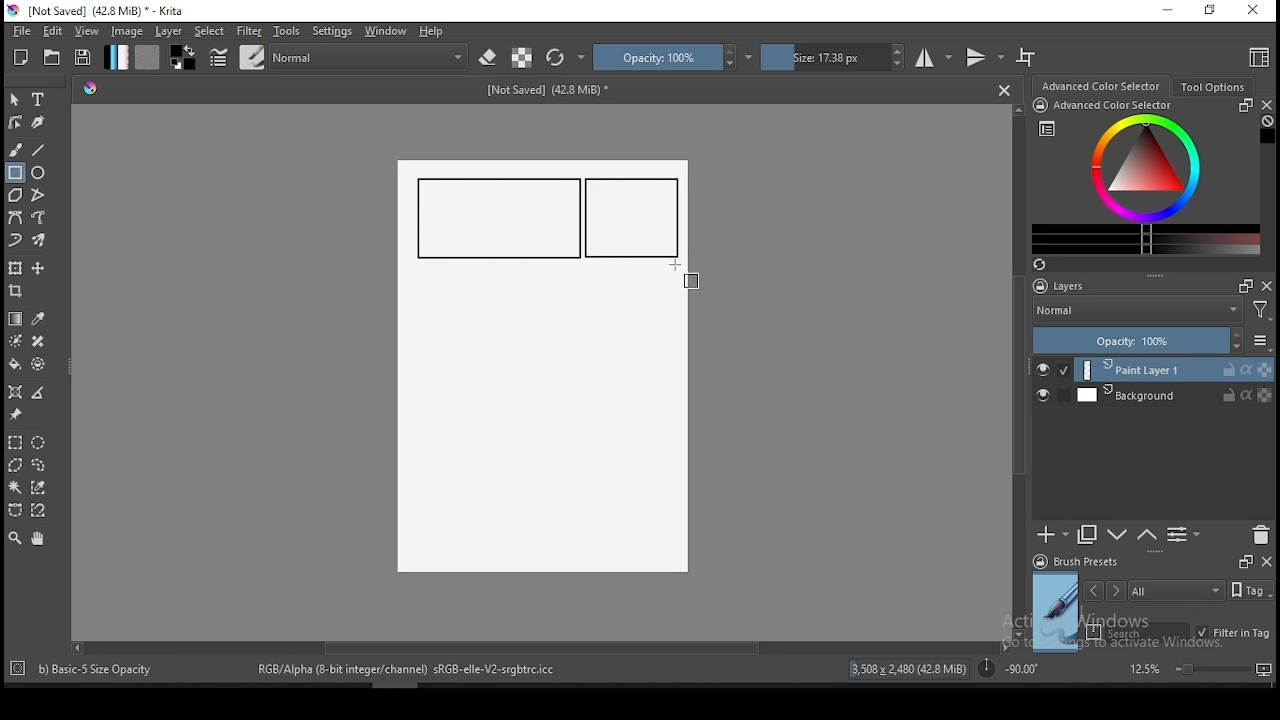  What do you see at coordinates (1176, 590) in the screenshot?
I see `tags` at bounding box center [1176, 590].